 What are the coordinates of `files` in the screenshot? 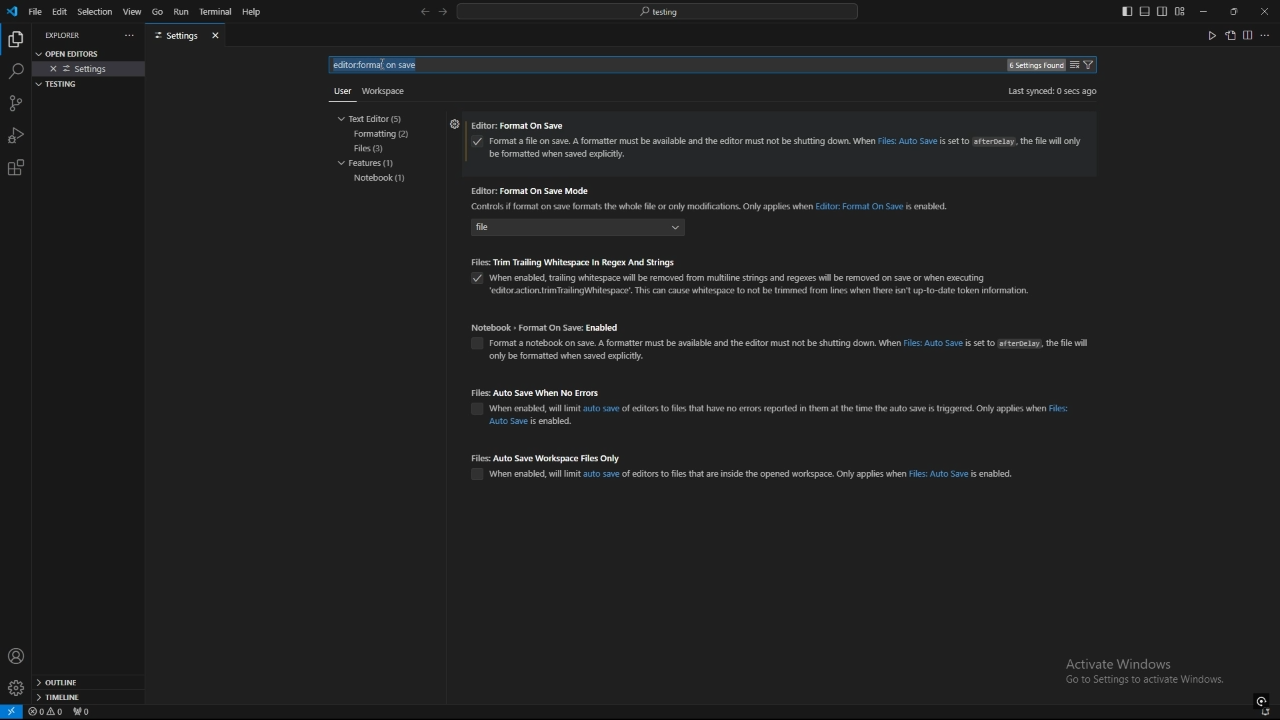 It's located at (380, 148).